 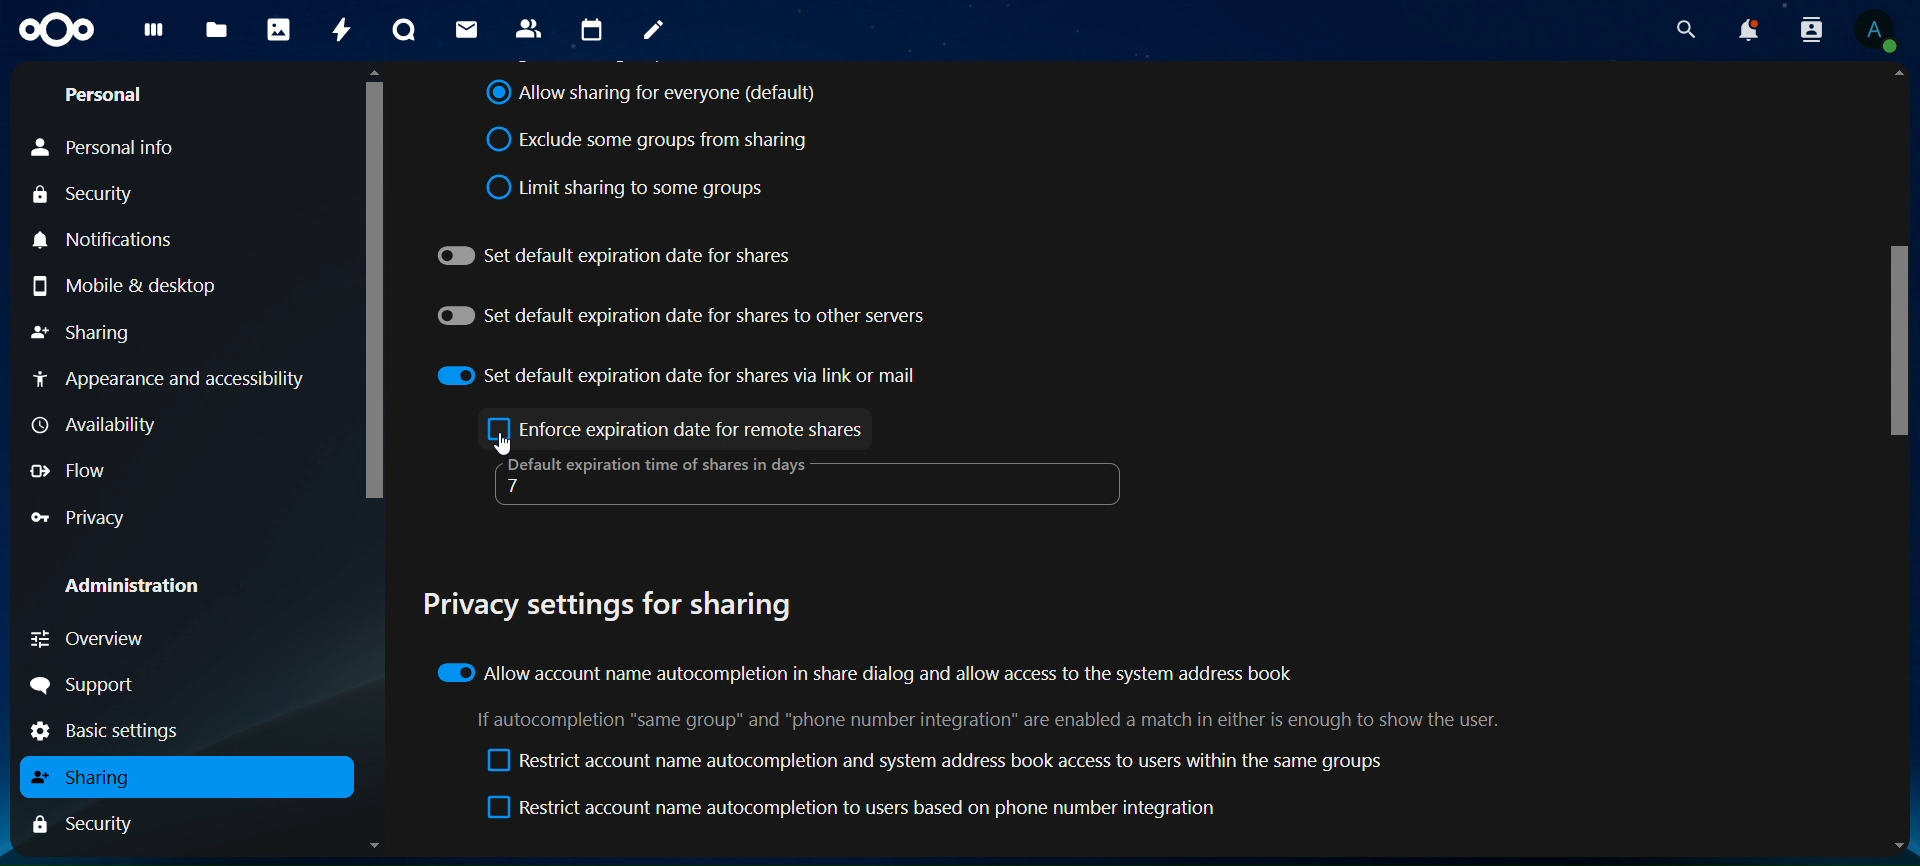 What do you see at coordinates (1899, 461) in the screenshot?
I see `Scrollbar` at bounding box center [1899, 461].